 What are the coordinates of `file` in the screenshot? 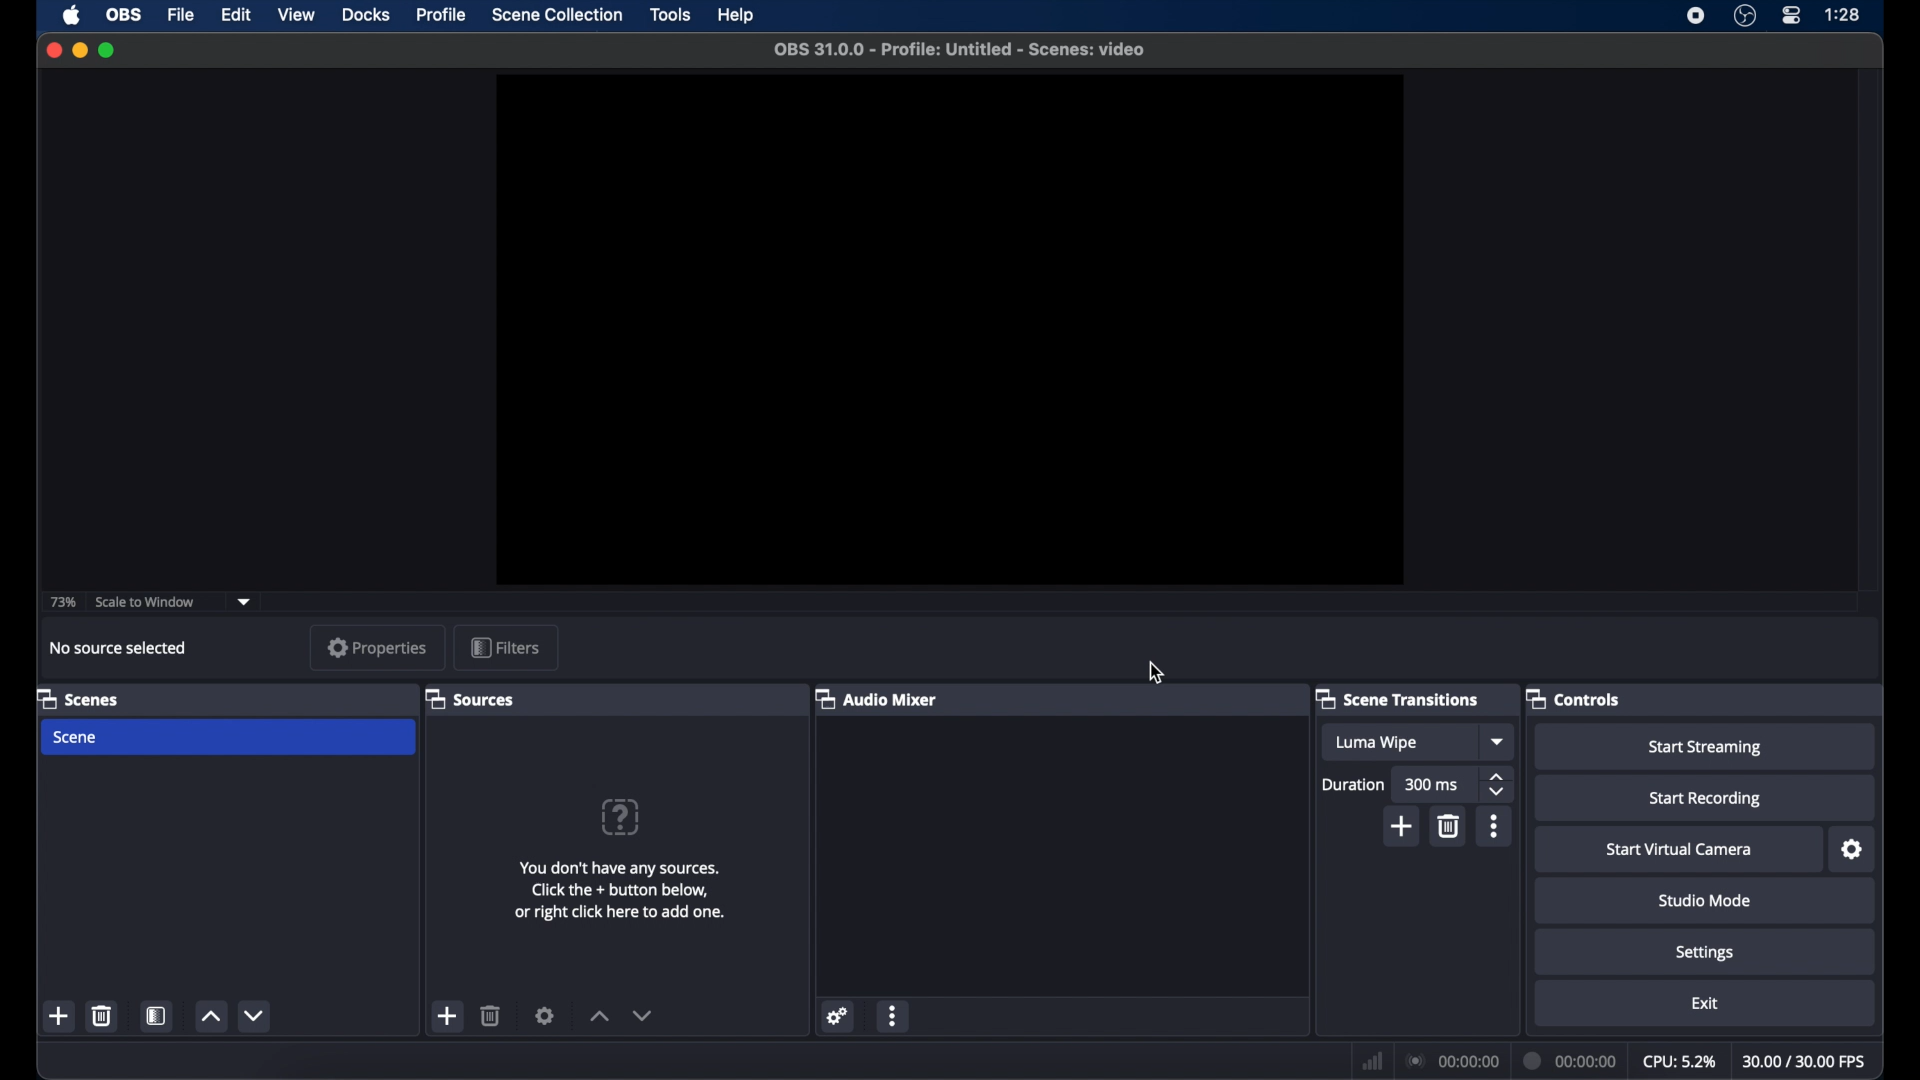 It's located at (180, 16).